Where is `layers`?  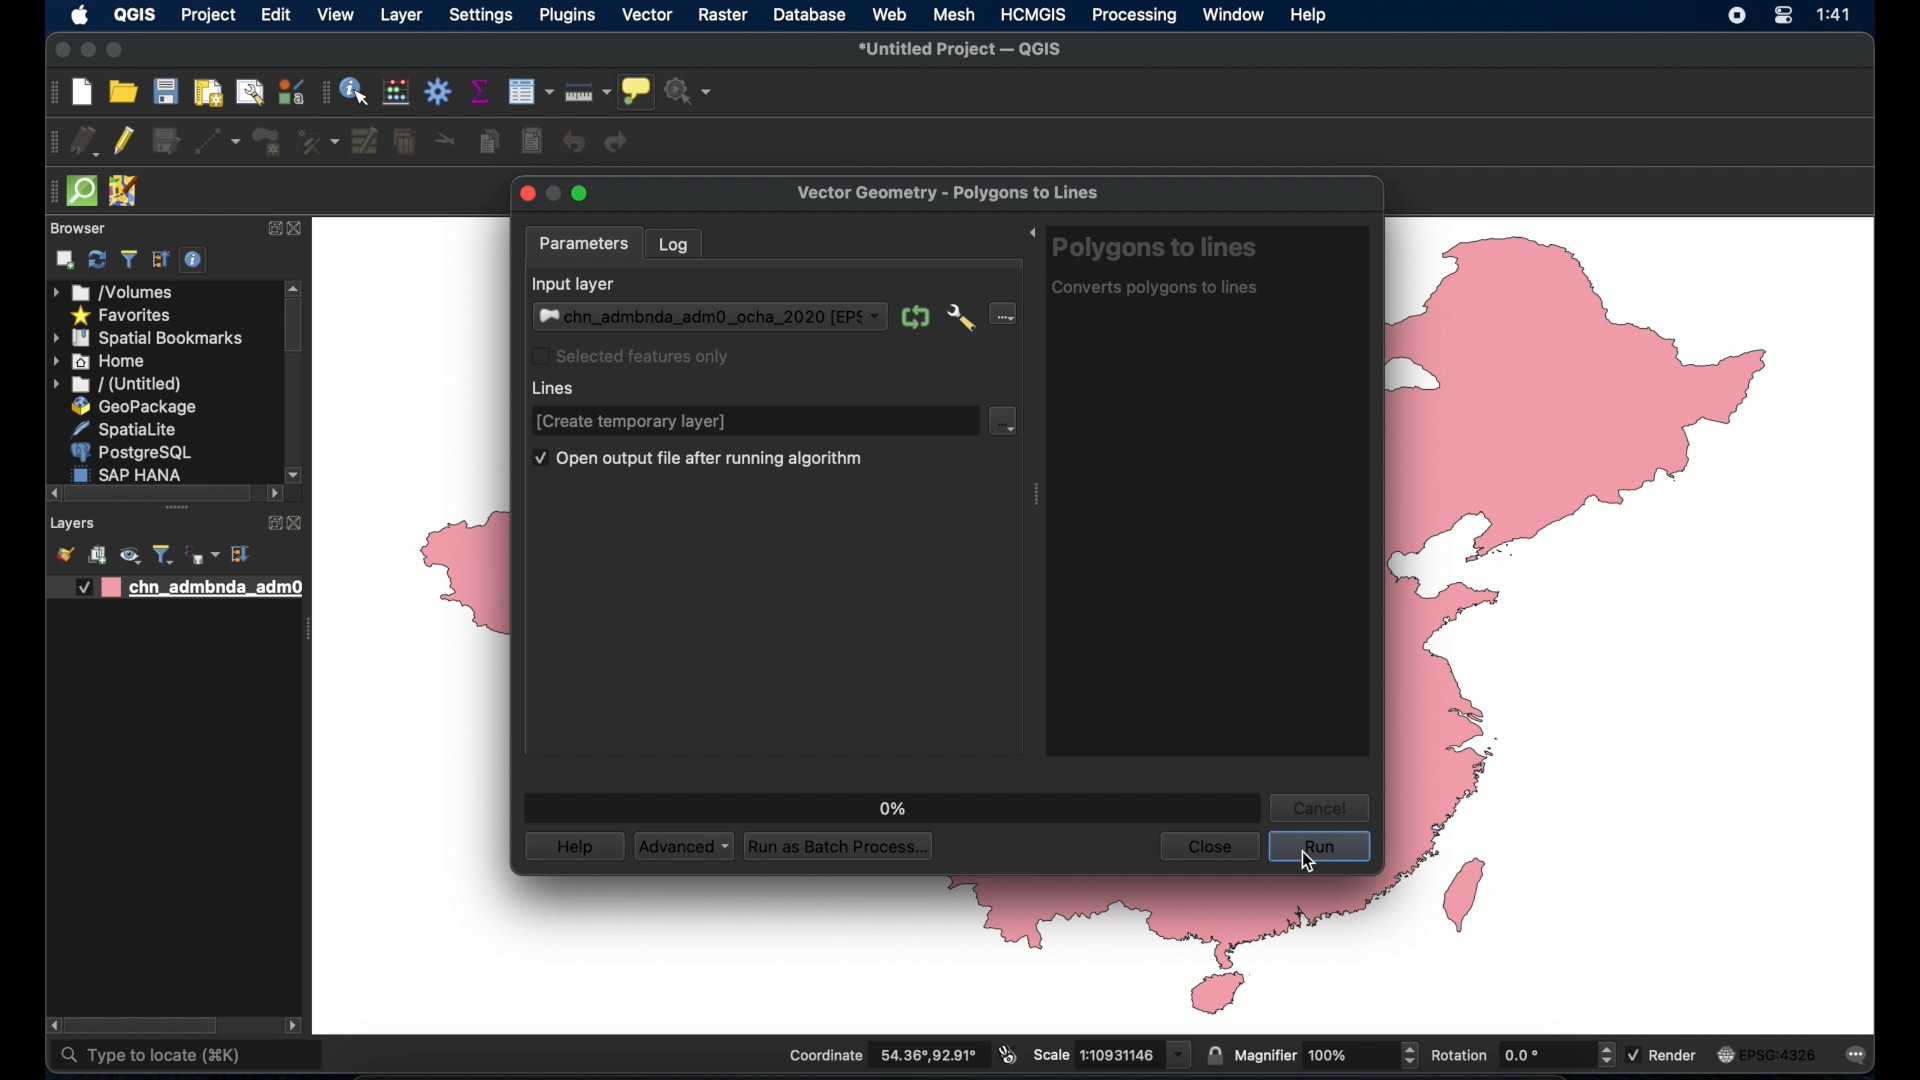 layers is located at coordinates (72, 525).